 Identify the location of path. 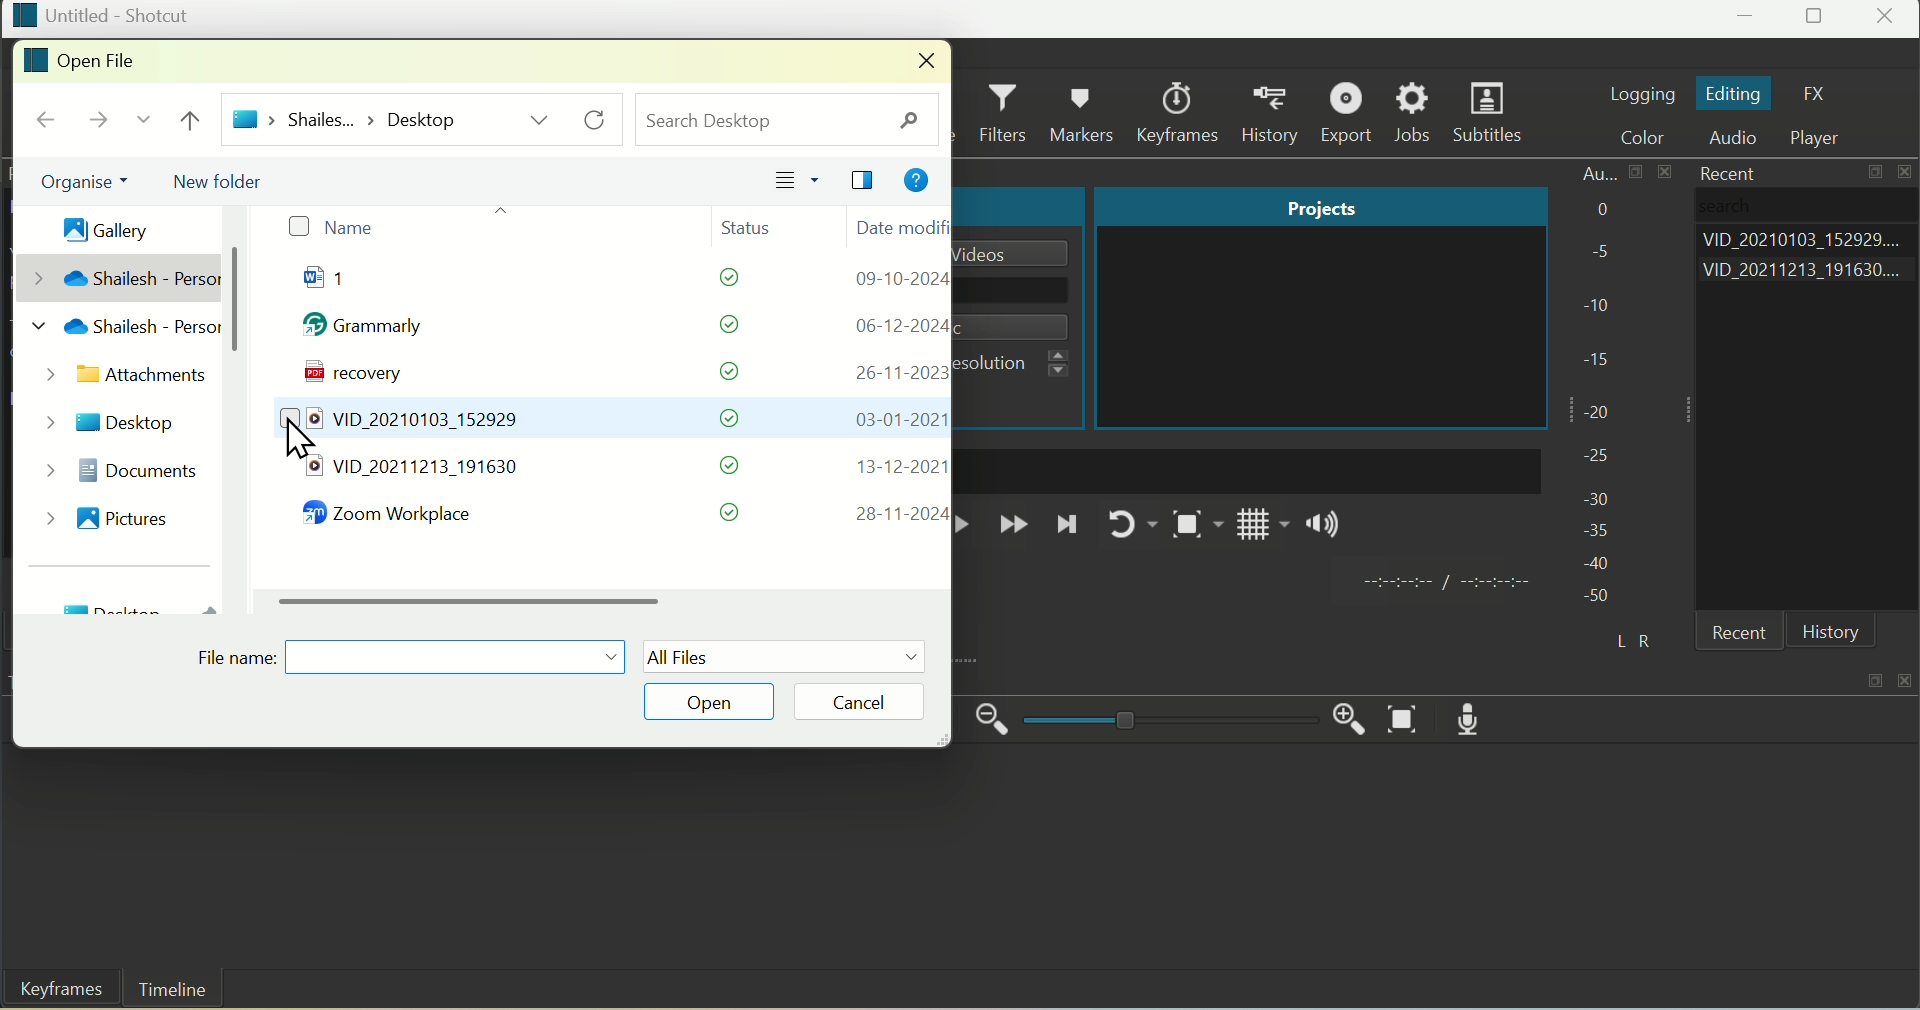
(345, 118).